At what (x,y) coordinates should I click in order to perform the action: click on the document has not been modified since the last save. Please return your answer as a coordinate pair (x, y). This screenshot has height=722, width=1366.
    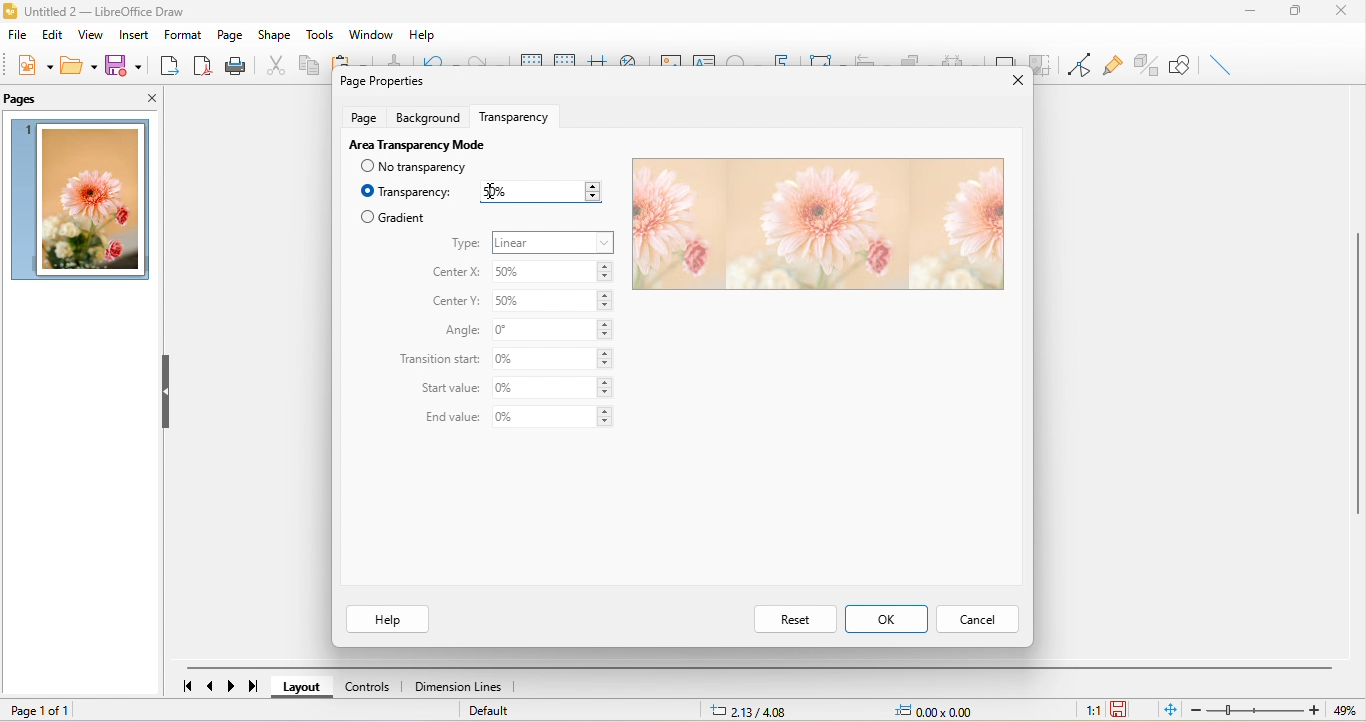
    Looking at the image, I should click on (1121, 709).